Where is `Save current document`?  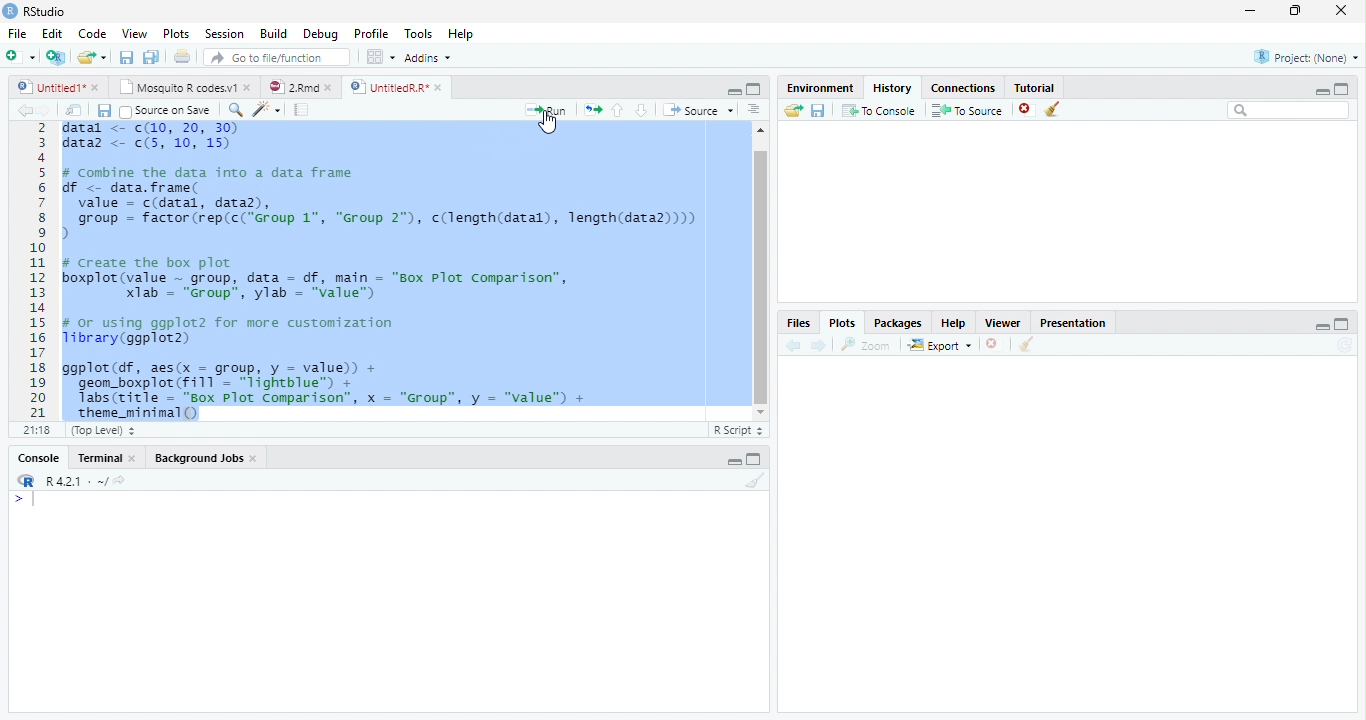
Save current document is located at coordinates (103, 110).